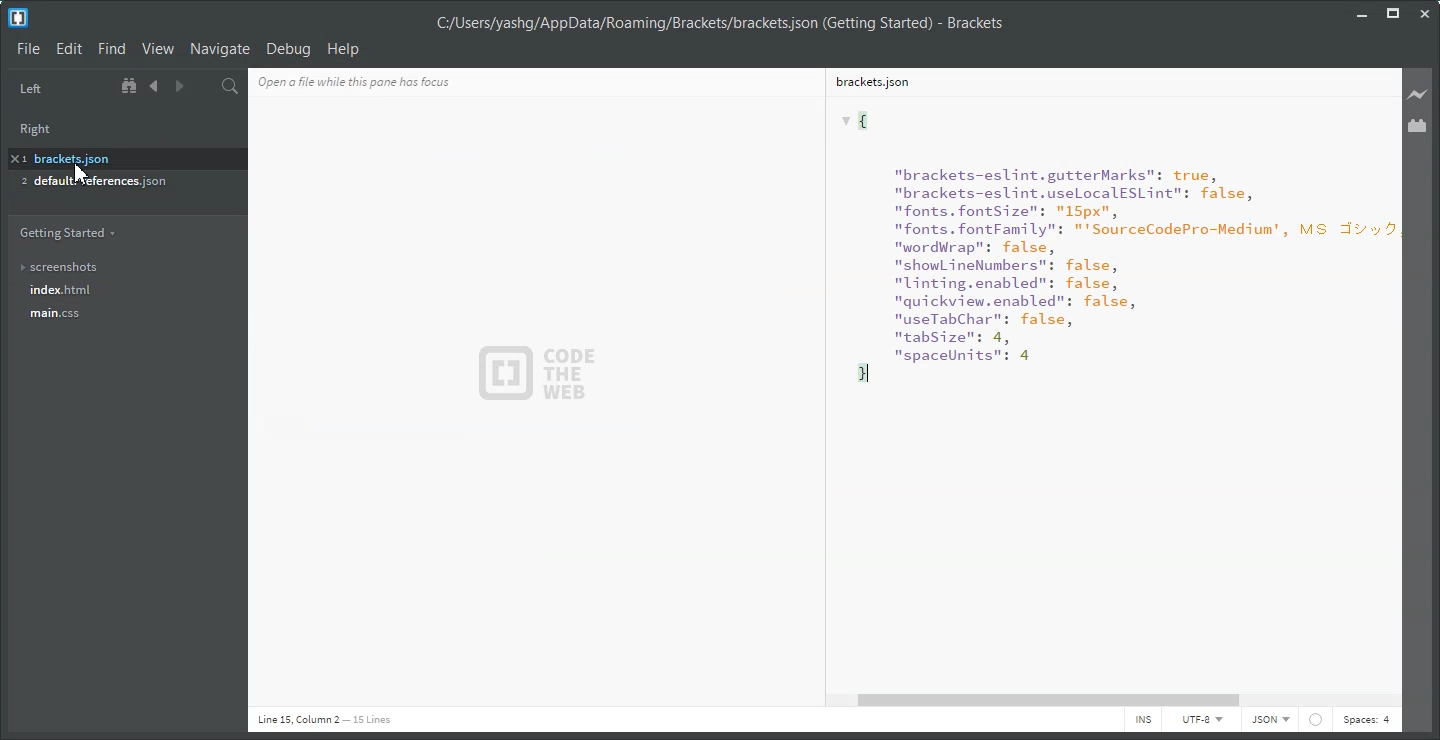  What do you see at coordinates (30, 89) in the screenshot?
I see `Left Panel` at bounding box center [30, 89].